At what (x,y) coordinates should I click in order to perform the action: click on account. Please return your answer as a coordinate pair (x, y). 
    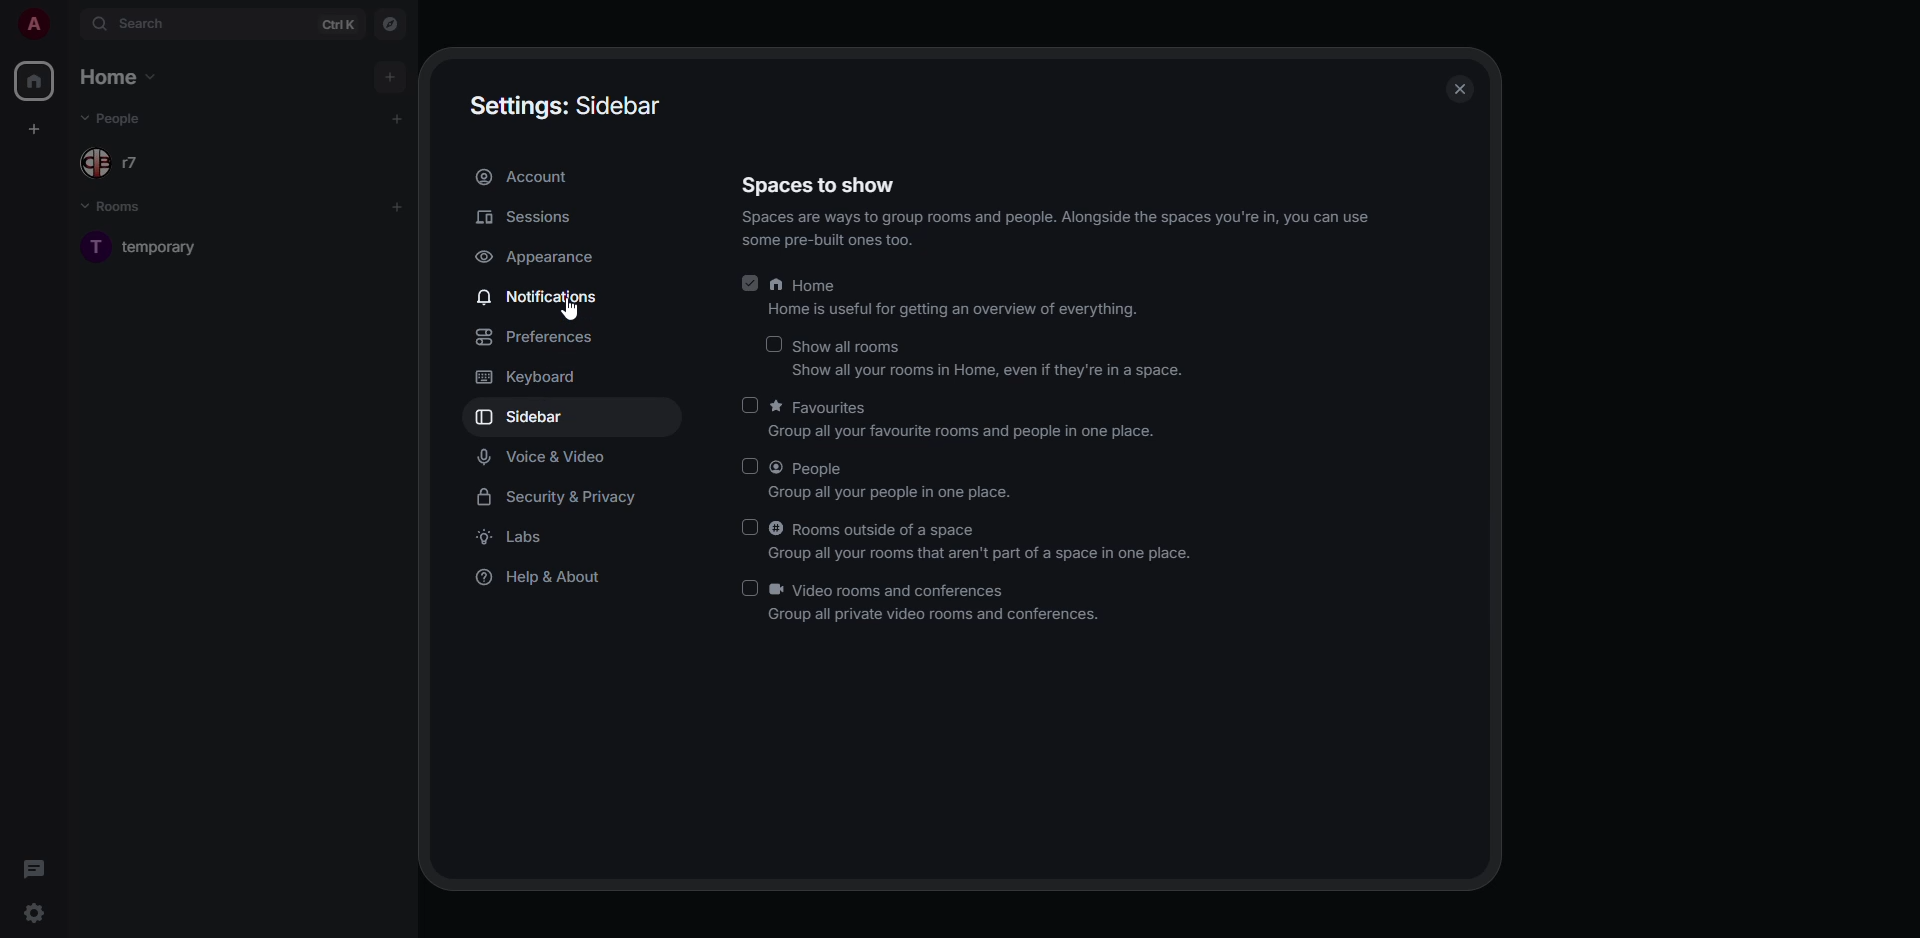
    Looking at the image, I should click on (529, 177).